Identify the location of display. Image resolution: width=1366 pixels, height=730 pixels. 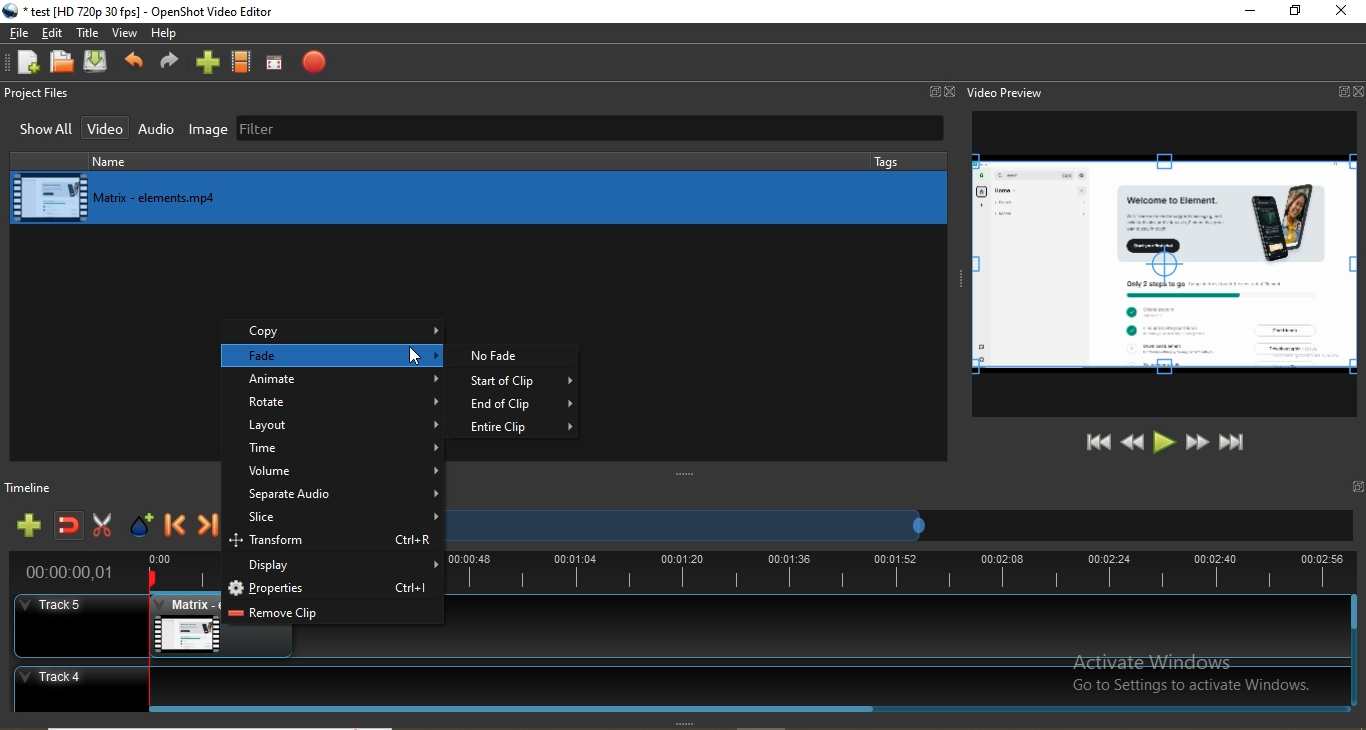
(336, 567).